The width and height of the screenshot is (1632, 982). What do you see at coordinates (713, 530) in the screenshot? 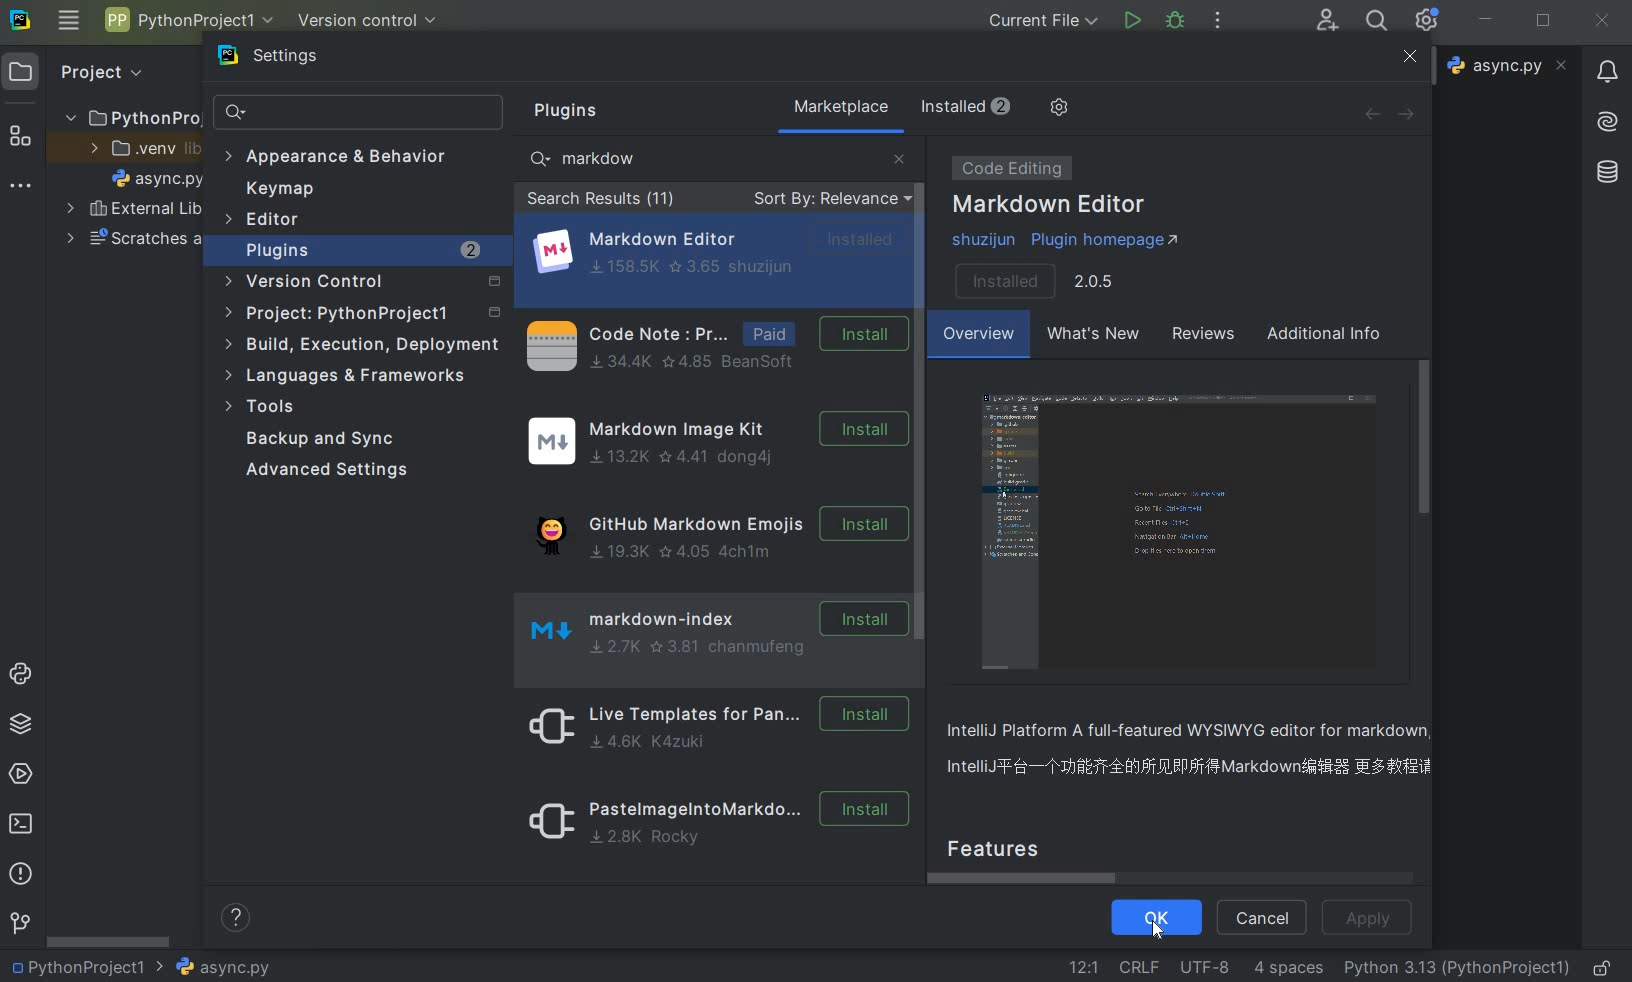
I see `github markdown emojis` at bounding box center [713, 530].